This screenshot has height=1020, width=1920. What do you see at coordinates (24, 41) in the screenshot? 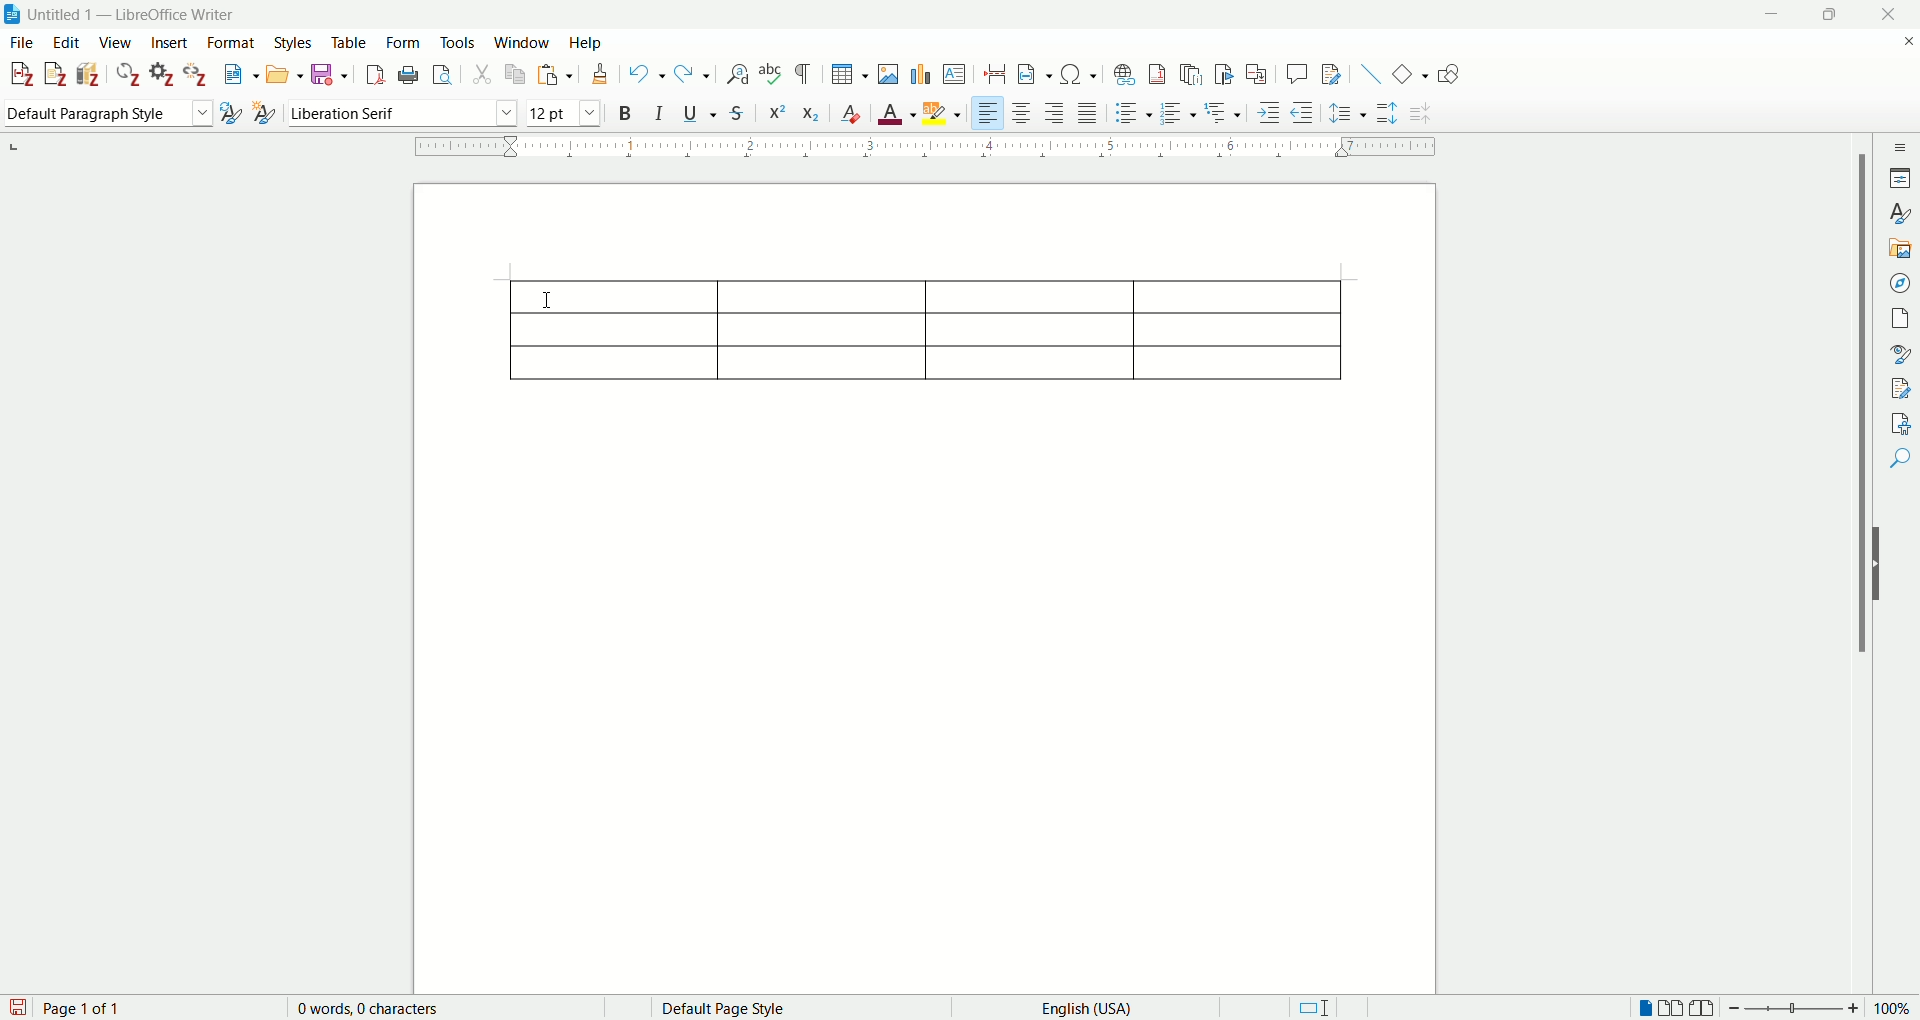
I see `file` at bounding box center [24, 41].